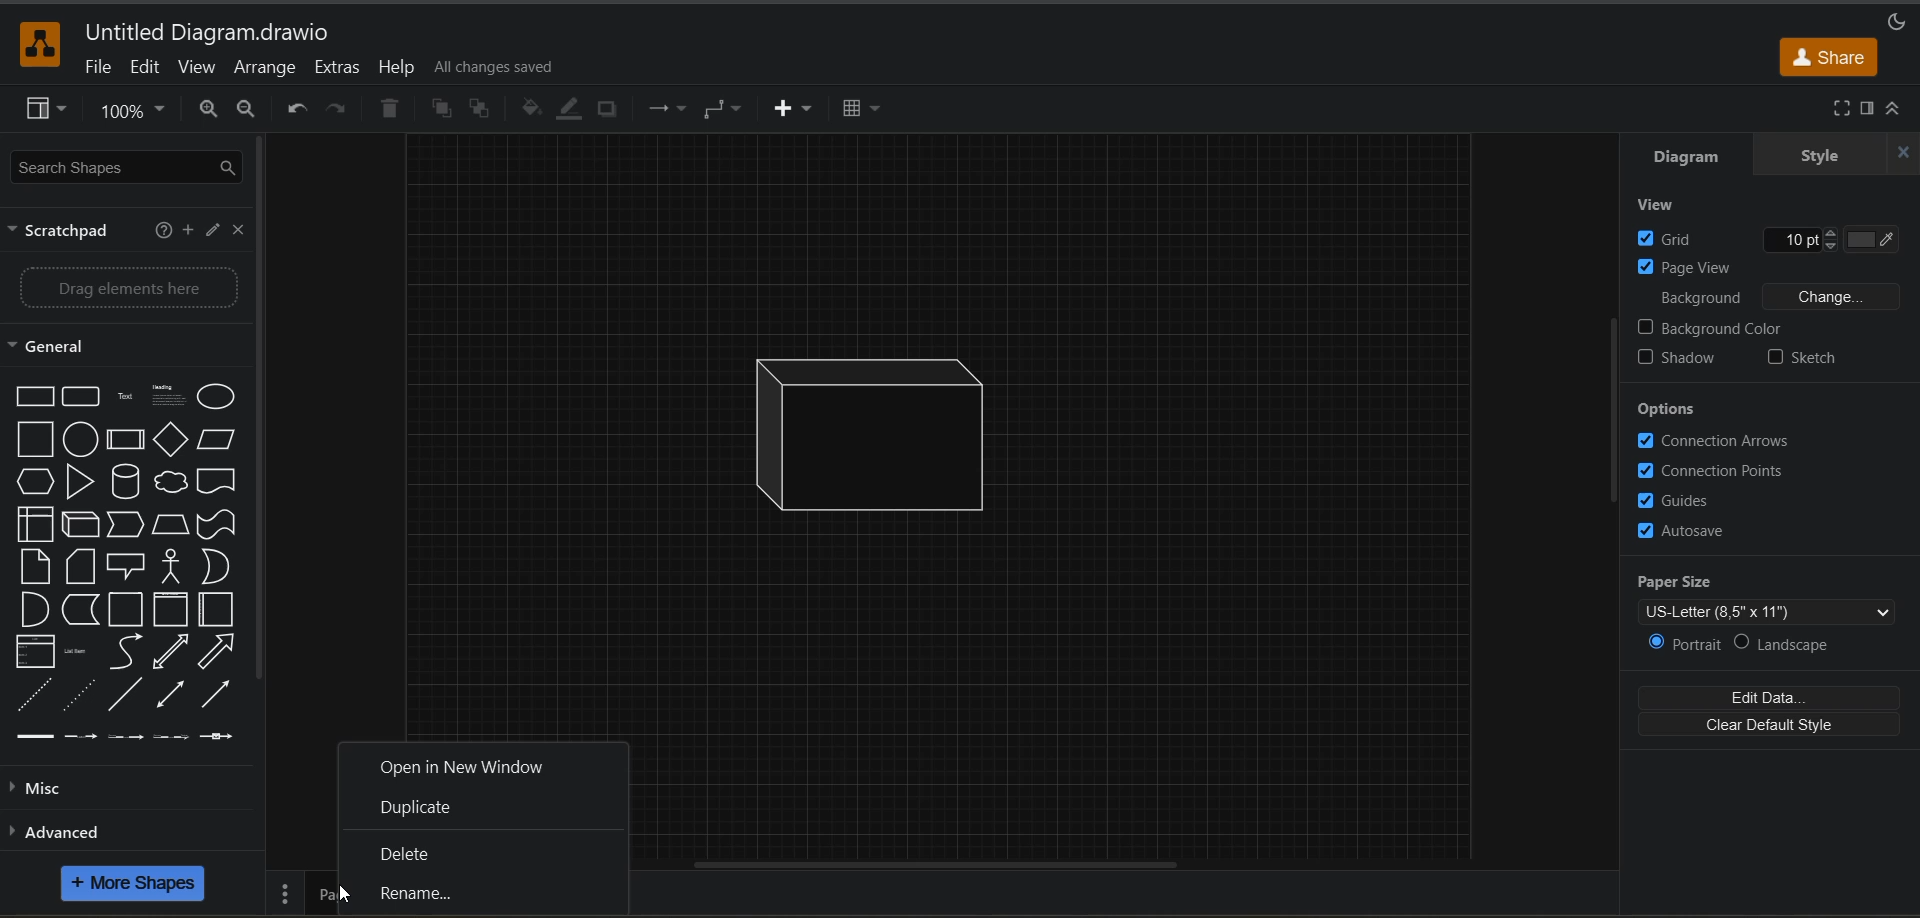  What do you see at coordinates (1669, 205) in the screenshot?
I see `view` at bounding box center [1669, 205].